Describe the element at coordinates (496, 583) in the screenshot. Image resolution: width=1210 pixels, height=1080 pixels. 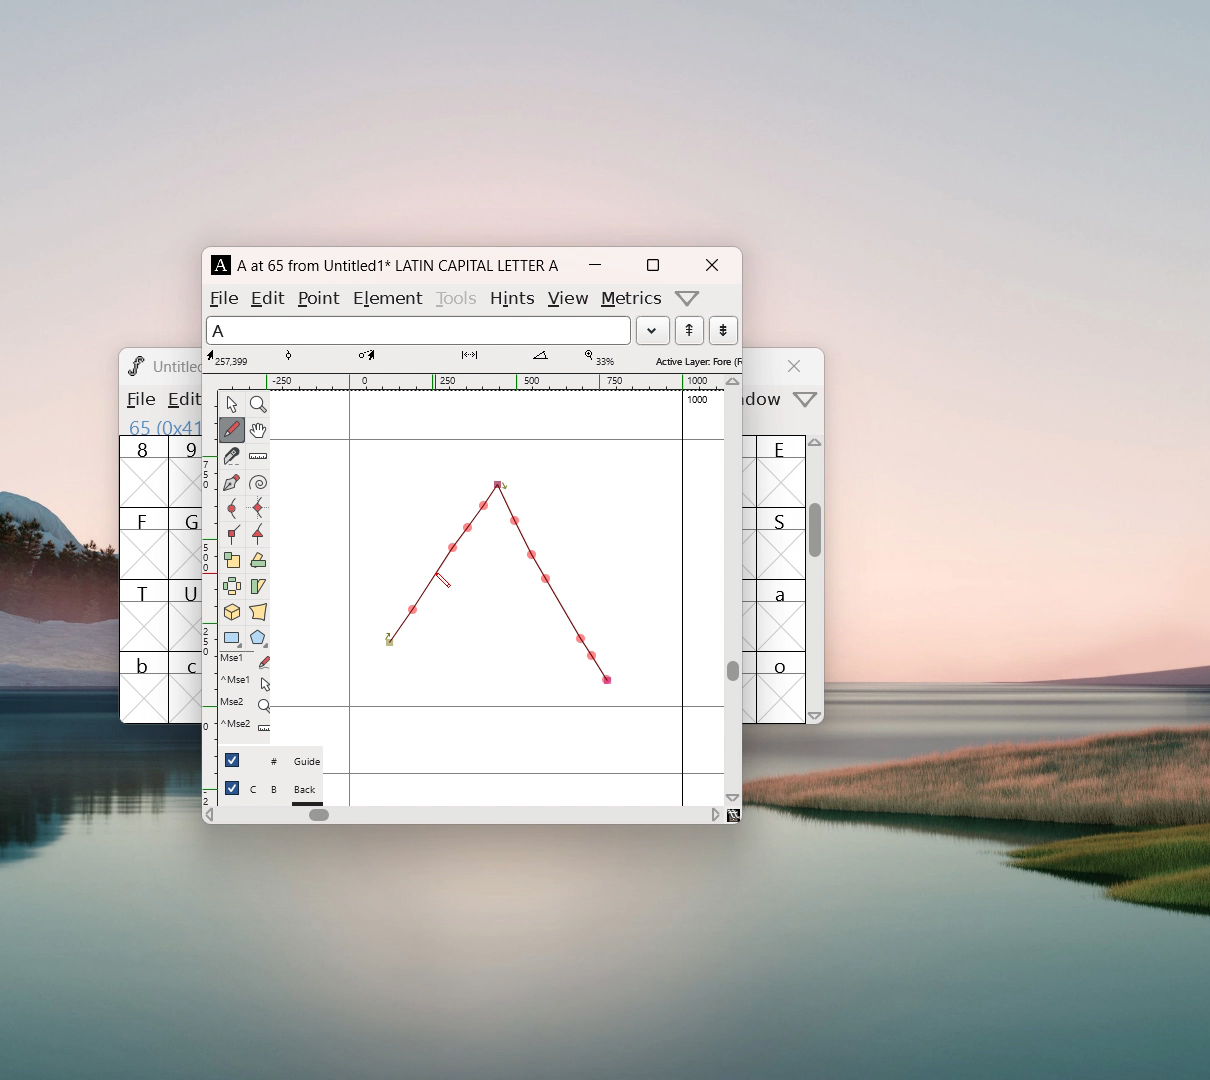
I see `draw shape` at that location.